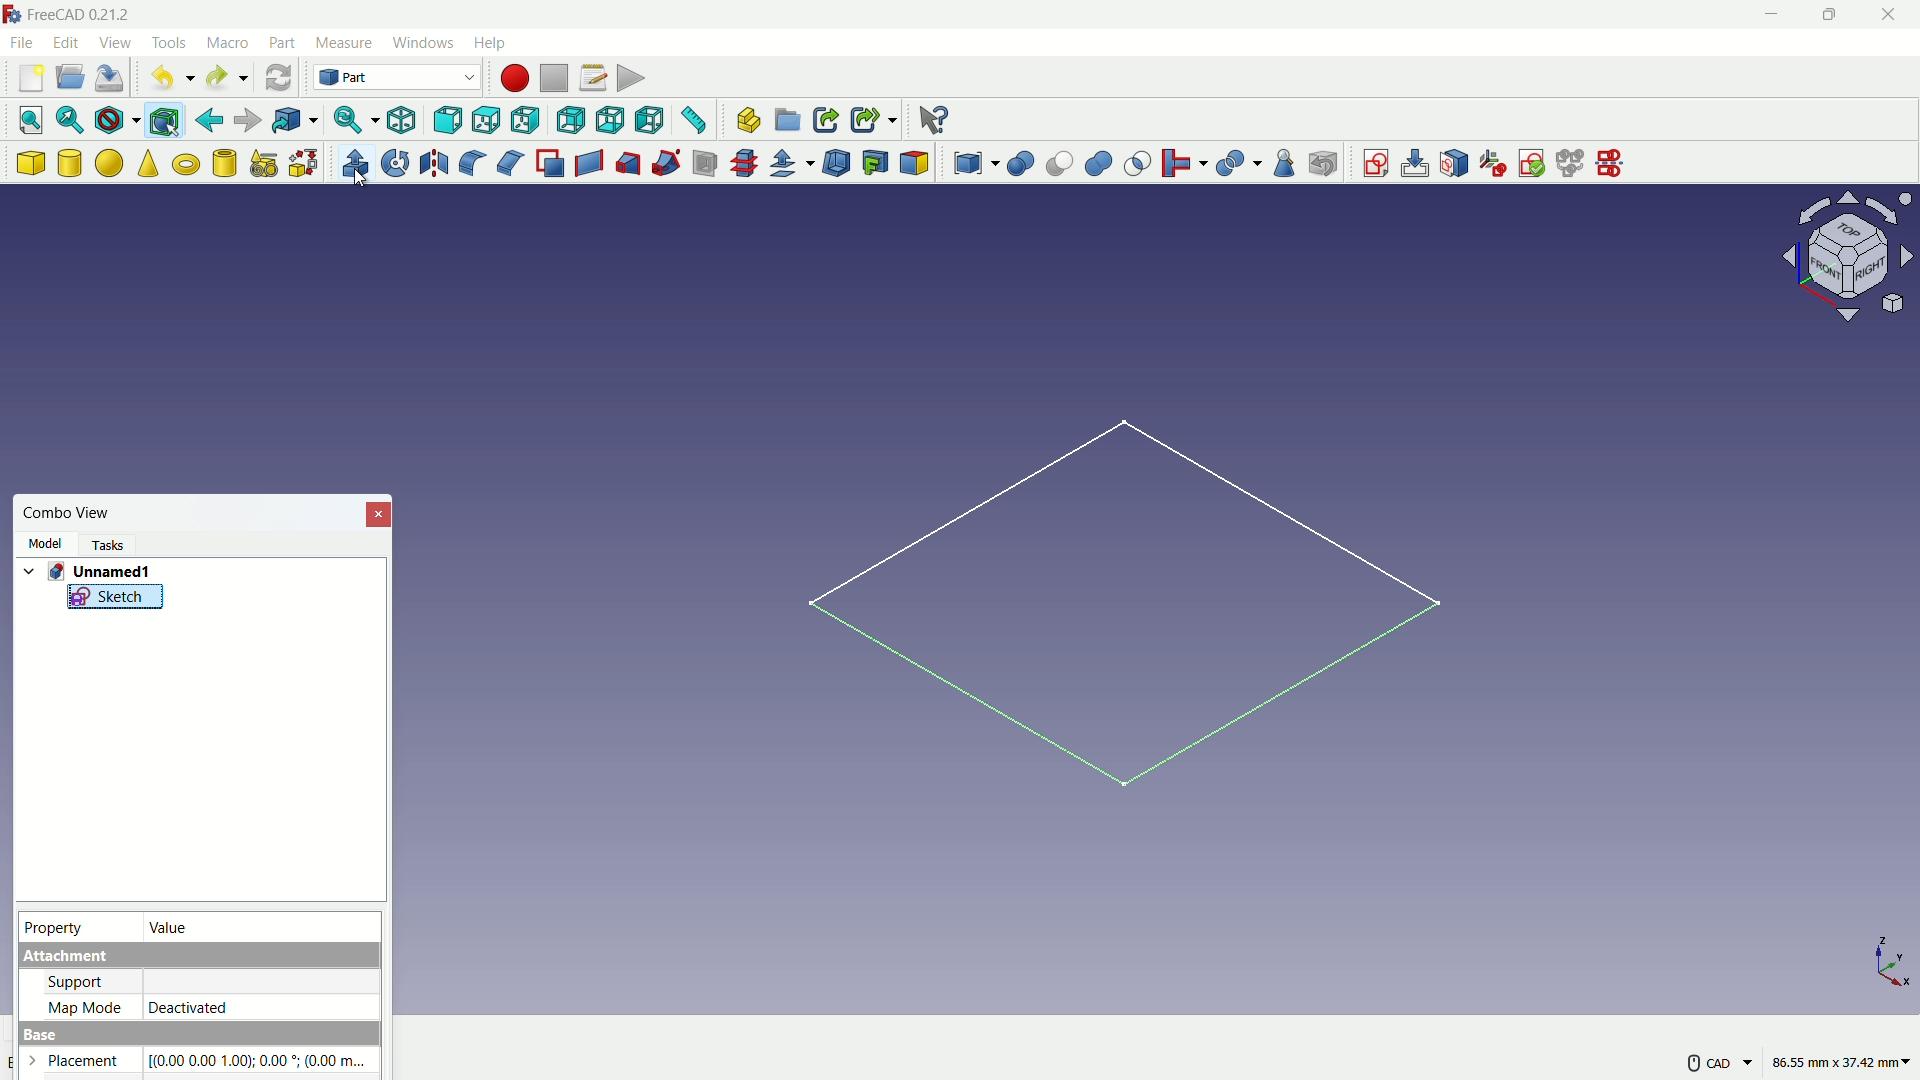  I want to click on sketch, so click(115, 602).